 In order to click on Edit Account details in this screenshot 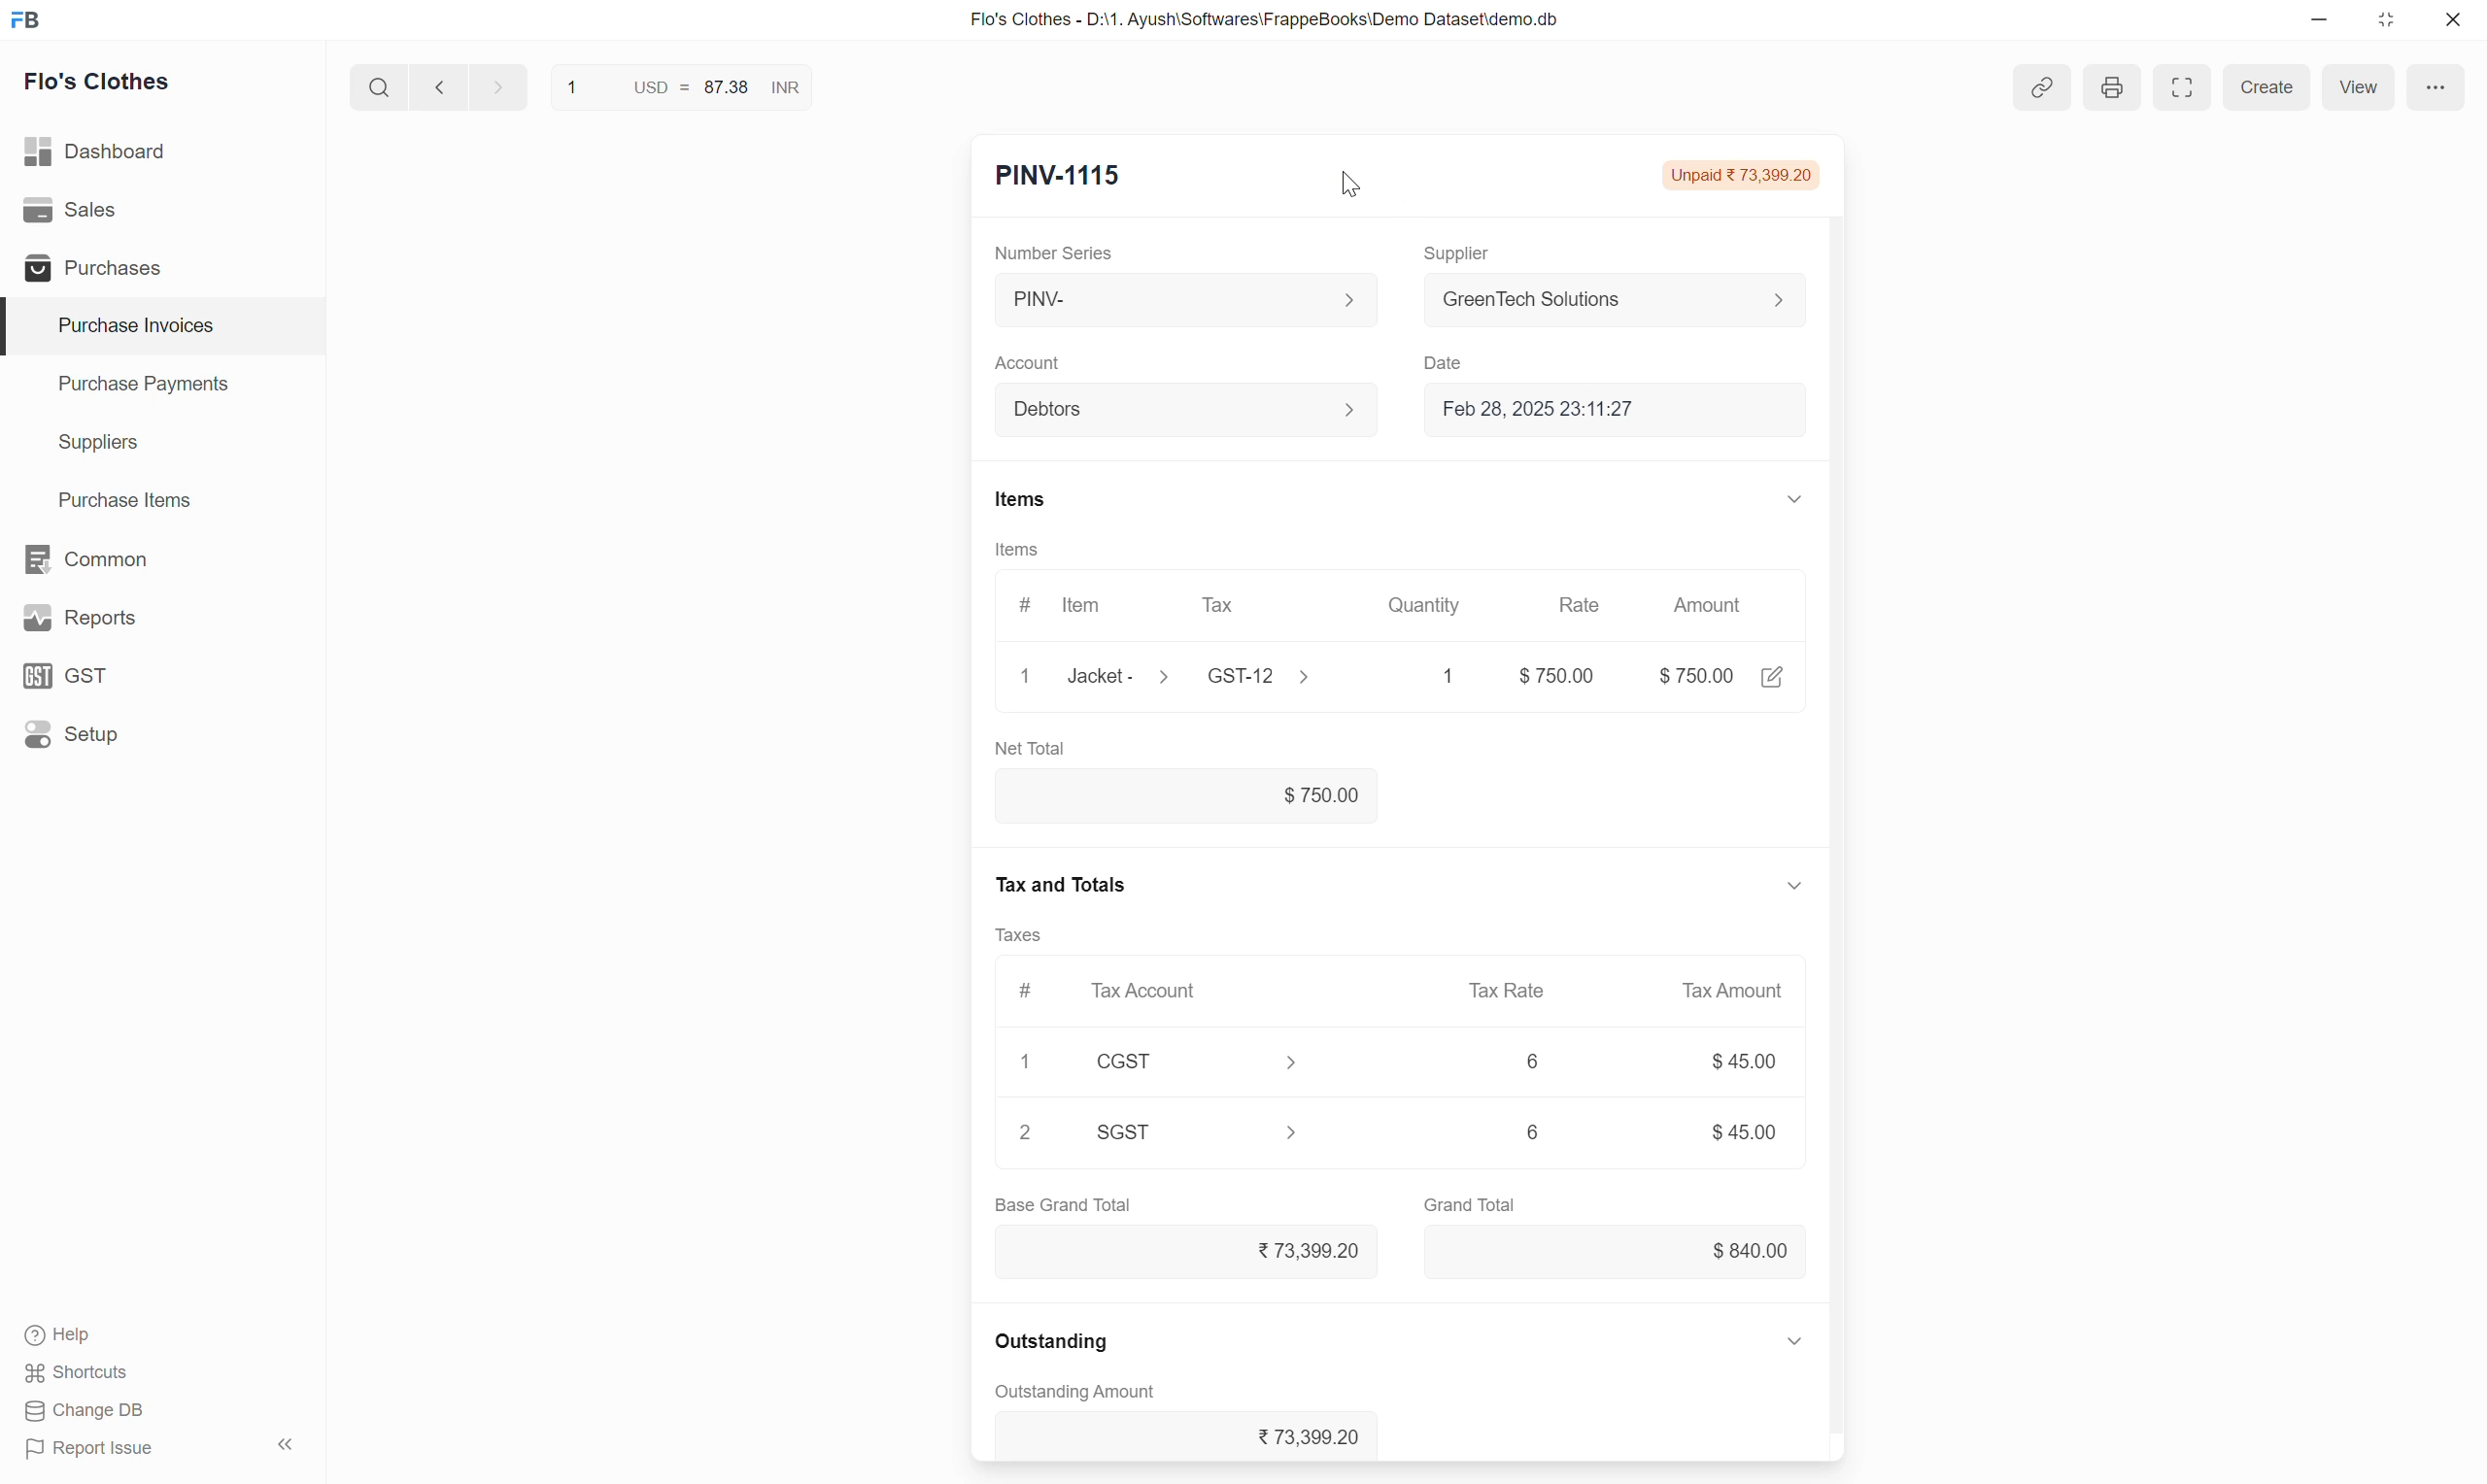, I will do `click(1350, 410)`.